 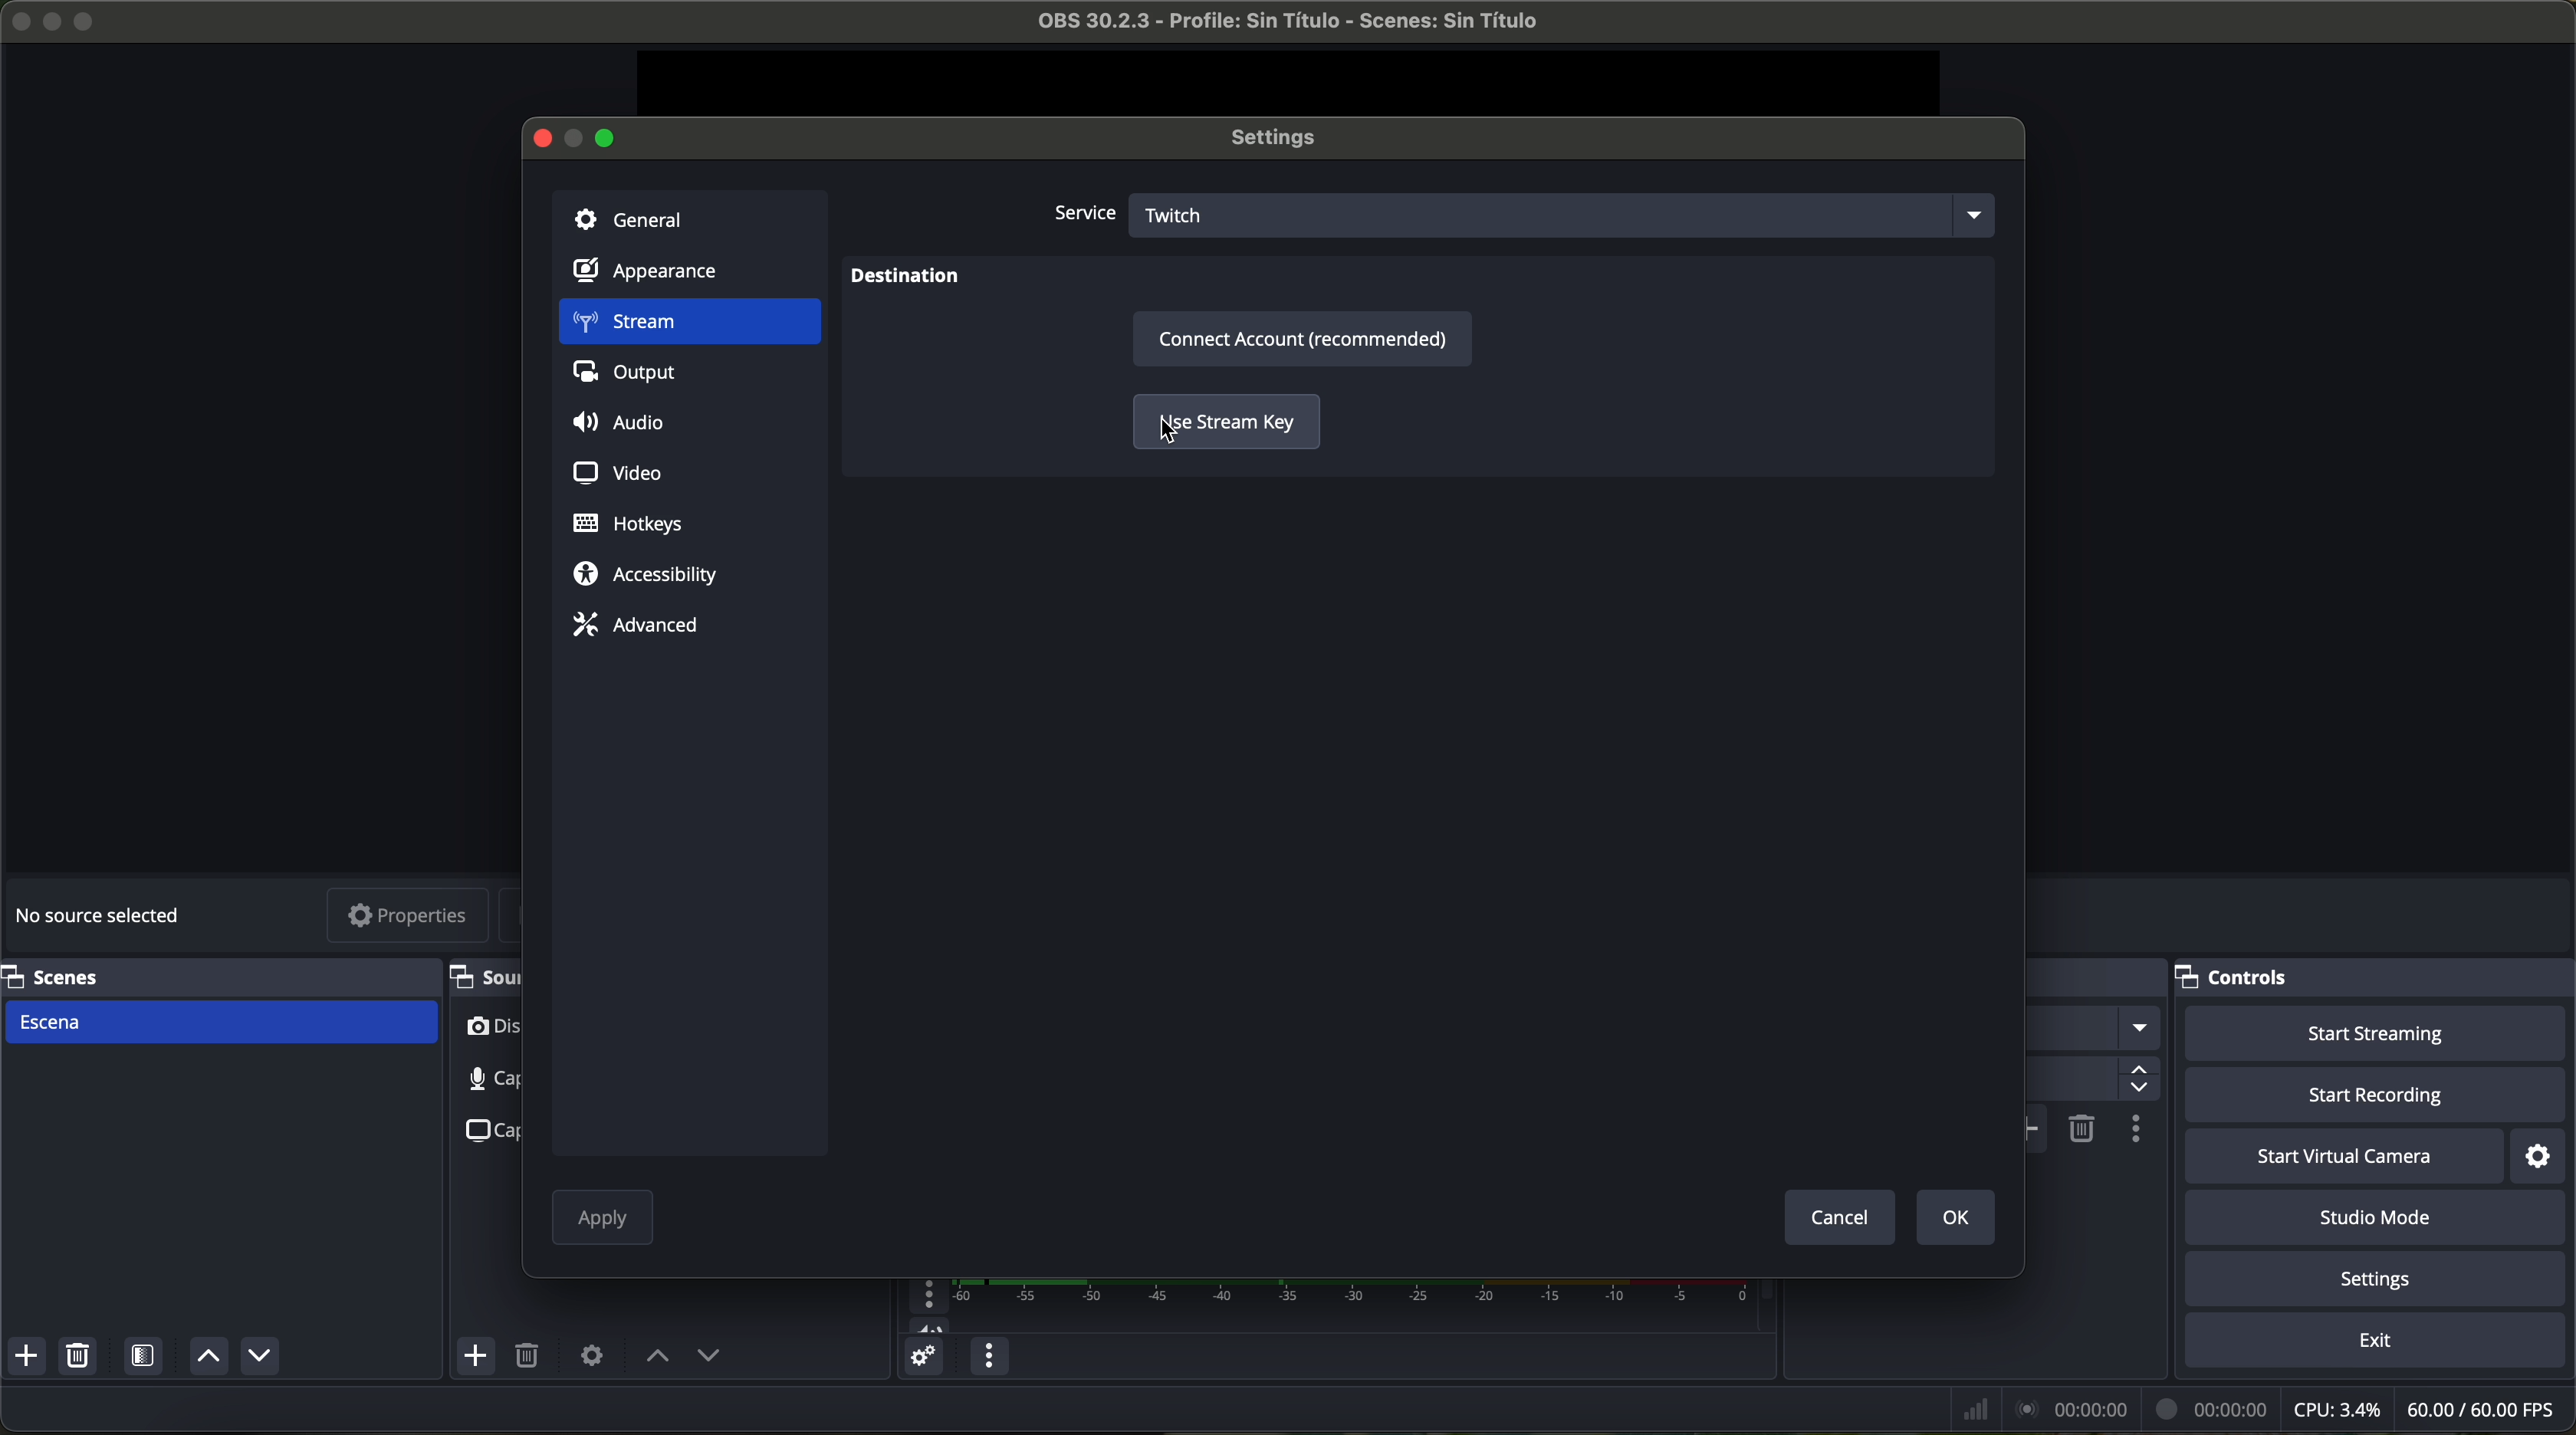 I want to click on sources, so click(x=483, y=976).